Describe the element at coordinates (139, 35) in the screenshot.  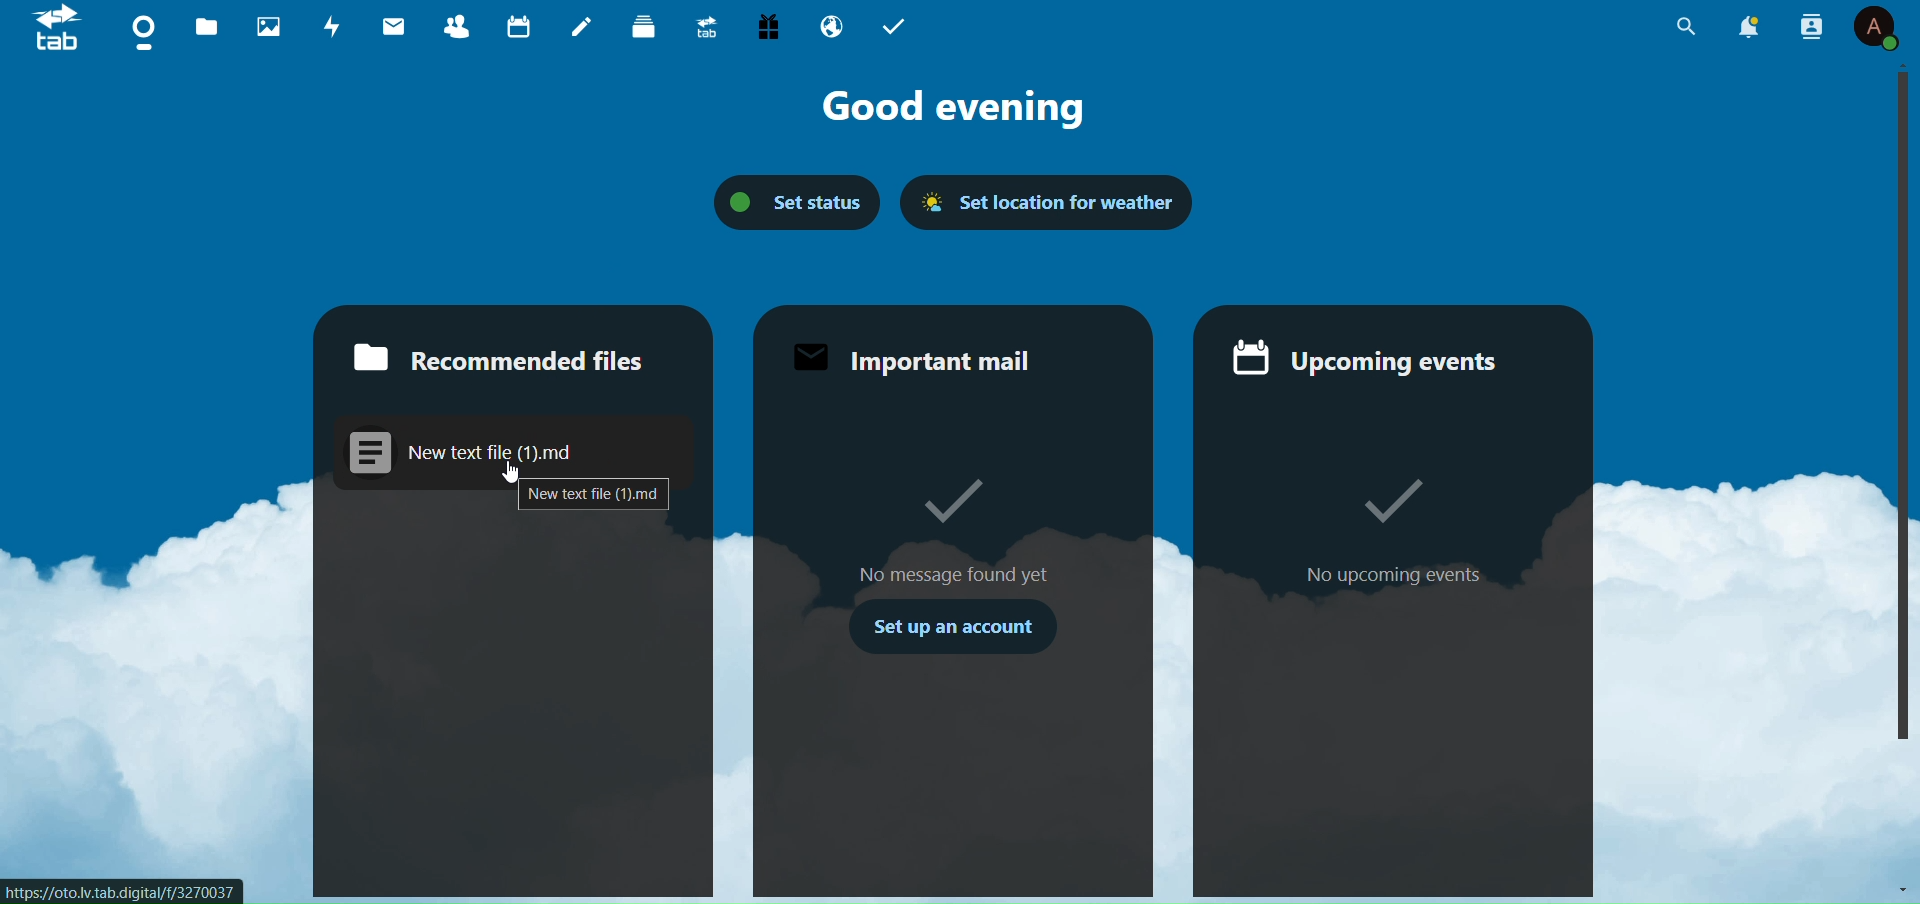
I see `dashboard` at that location.